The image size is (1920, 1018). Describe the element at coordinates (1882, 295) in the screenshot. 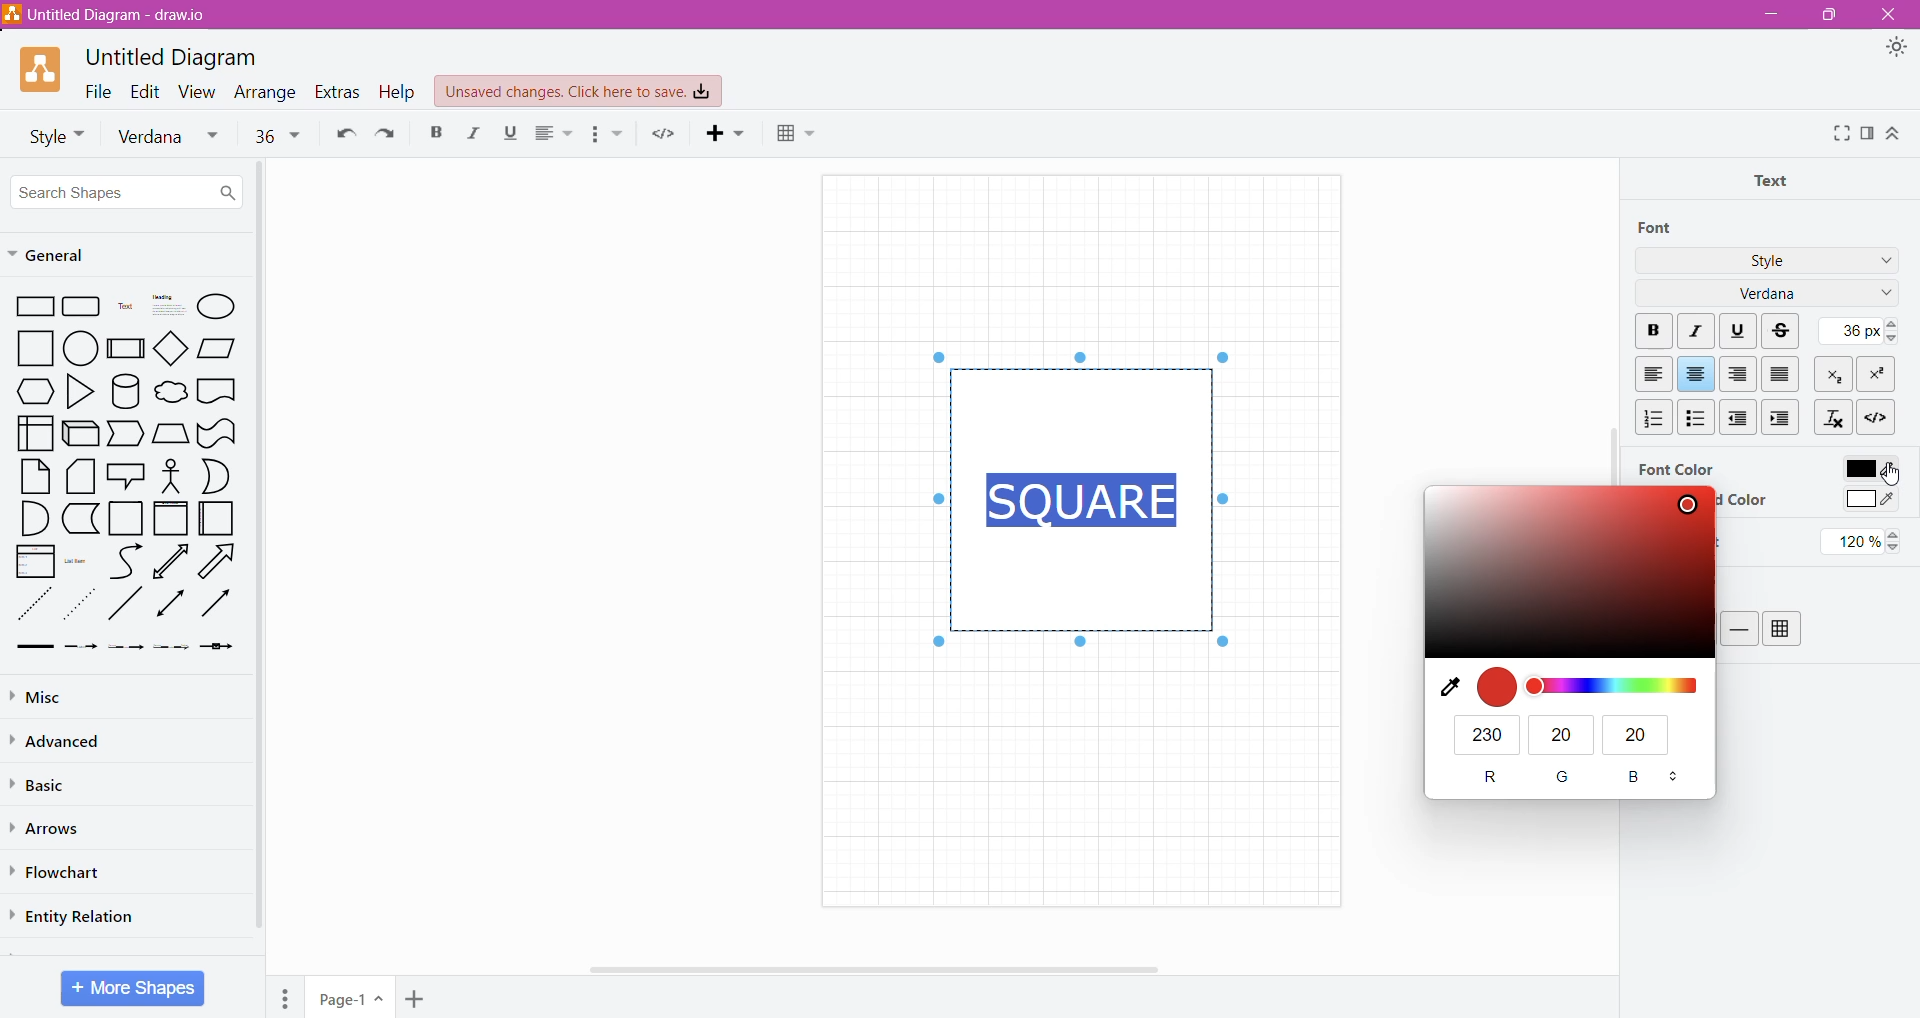

I see `Font Family` at that location.